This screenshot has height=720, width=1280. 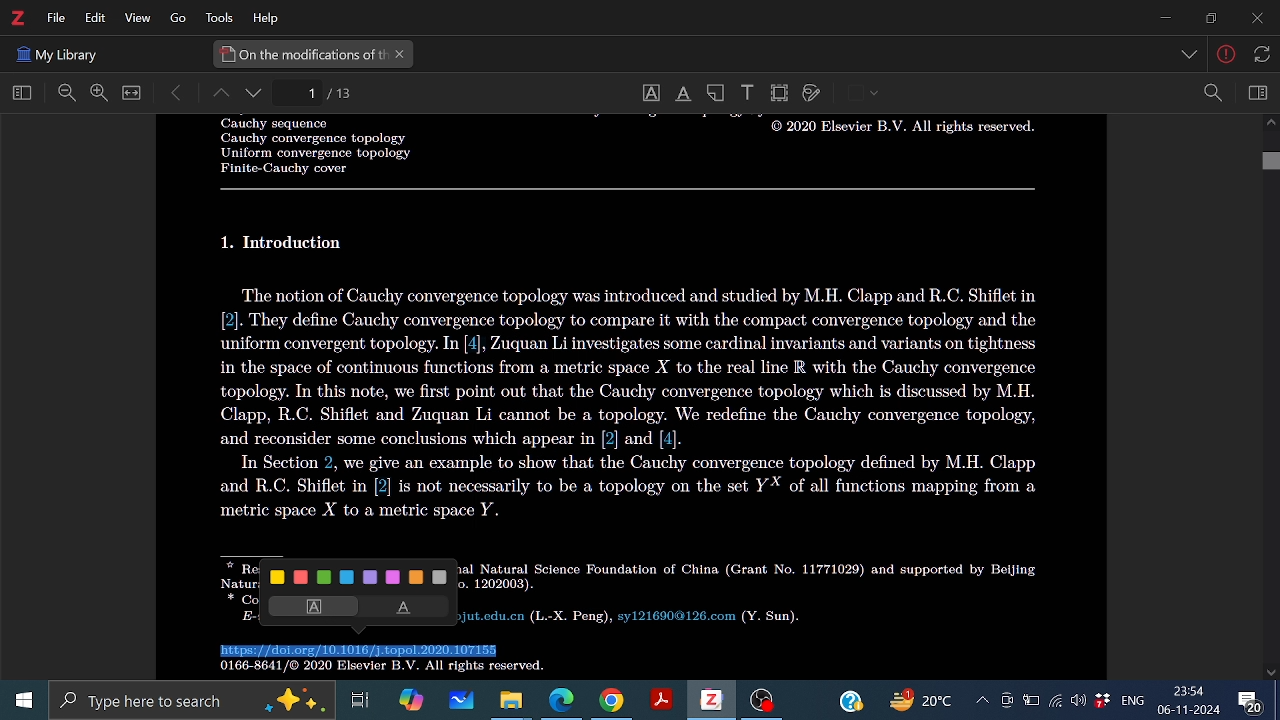 What do you see at coordinates (753, 592) in the screenshot?
I see `` at bounding box center [753, 592].